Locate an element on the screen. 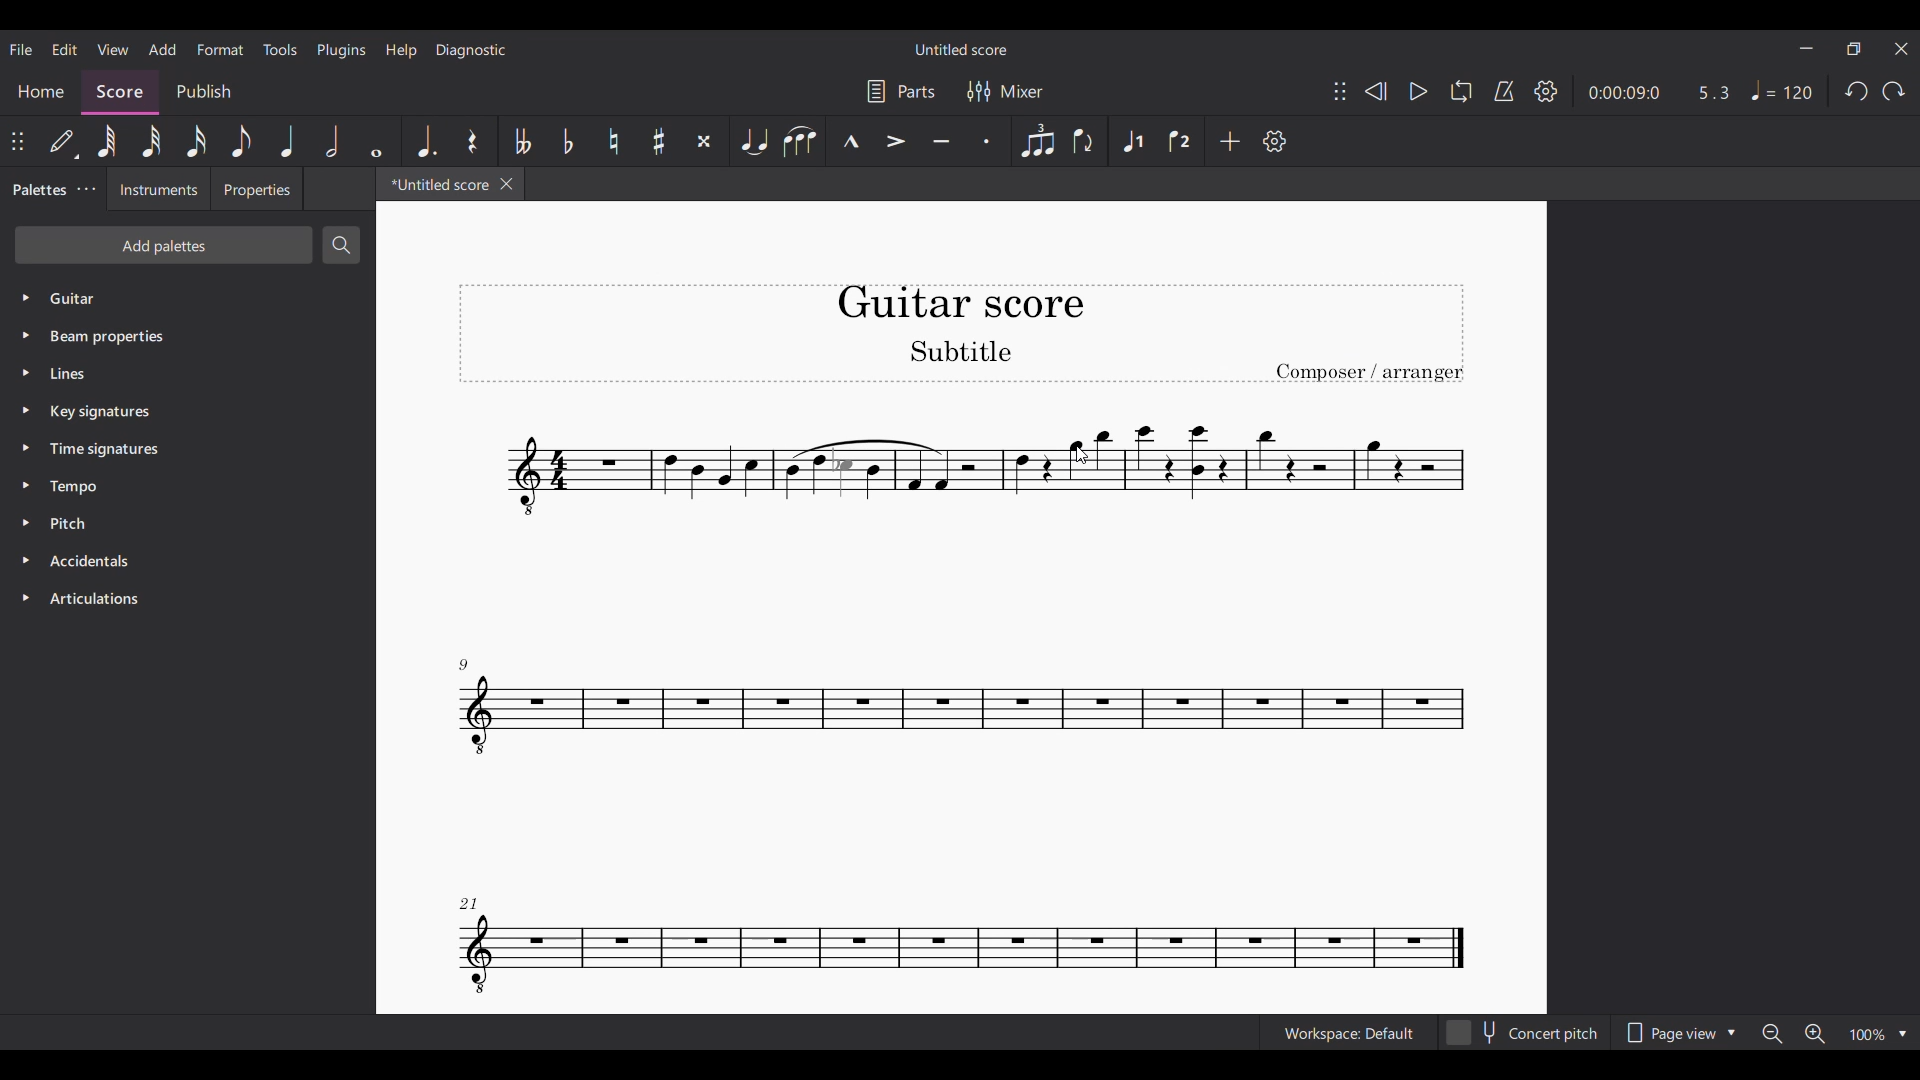 Image resolution: width=1920 pixels, height=1080 pixels. Add menu is located at coordinates (162, 49).